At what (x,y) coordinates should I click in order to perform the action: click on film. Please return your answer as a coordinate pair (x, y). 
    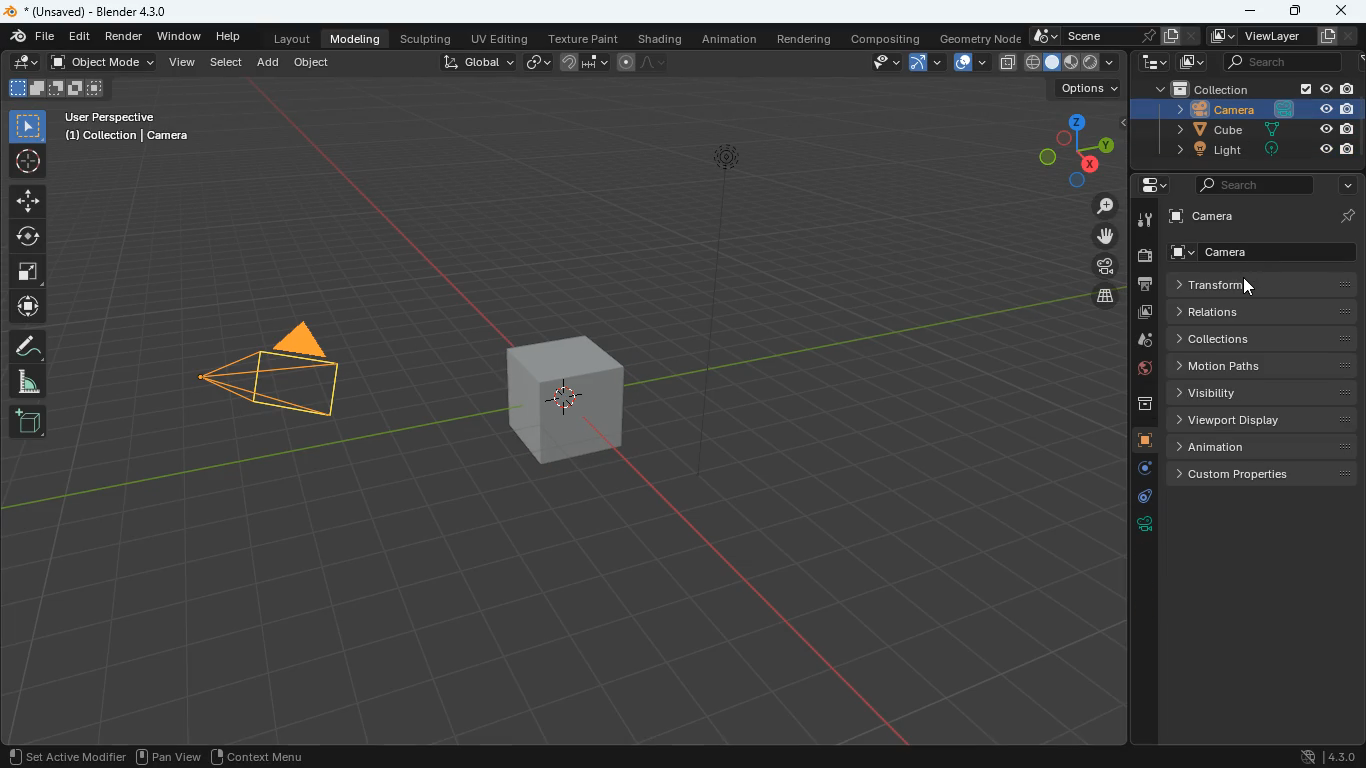
    Looking at the image, I should click on (1103, 269).